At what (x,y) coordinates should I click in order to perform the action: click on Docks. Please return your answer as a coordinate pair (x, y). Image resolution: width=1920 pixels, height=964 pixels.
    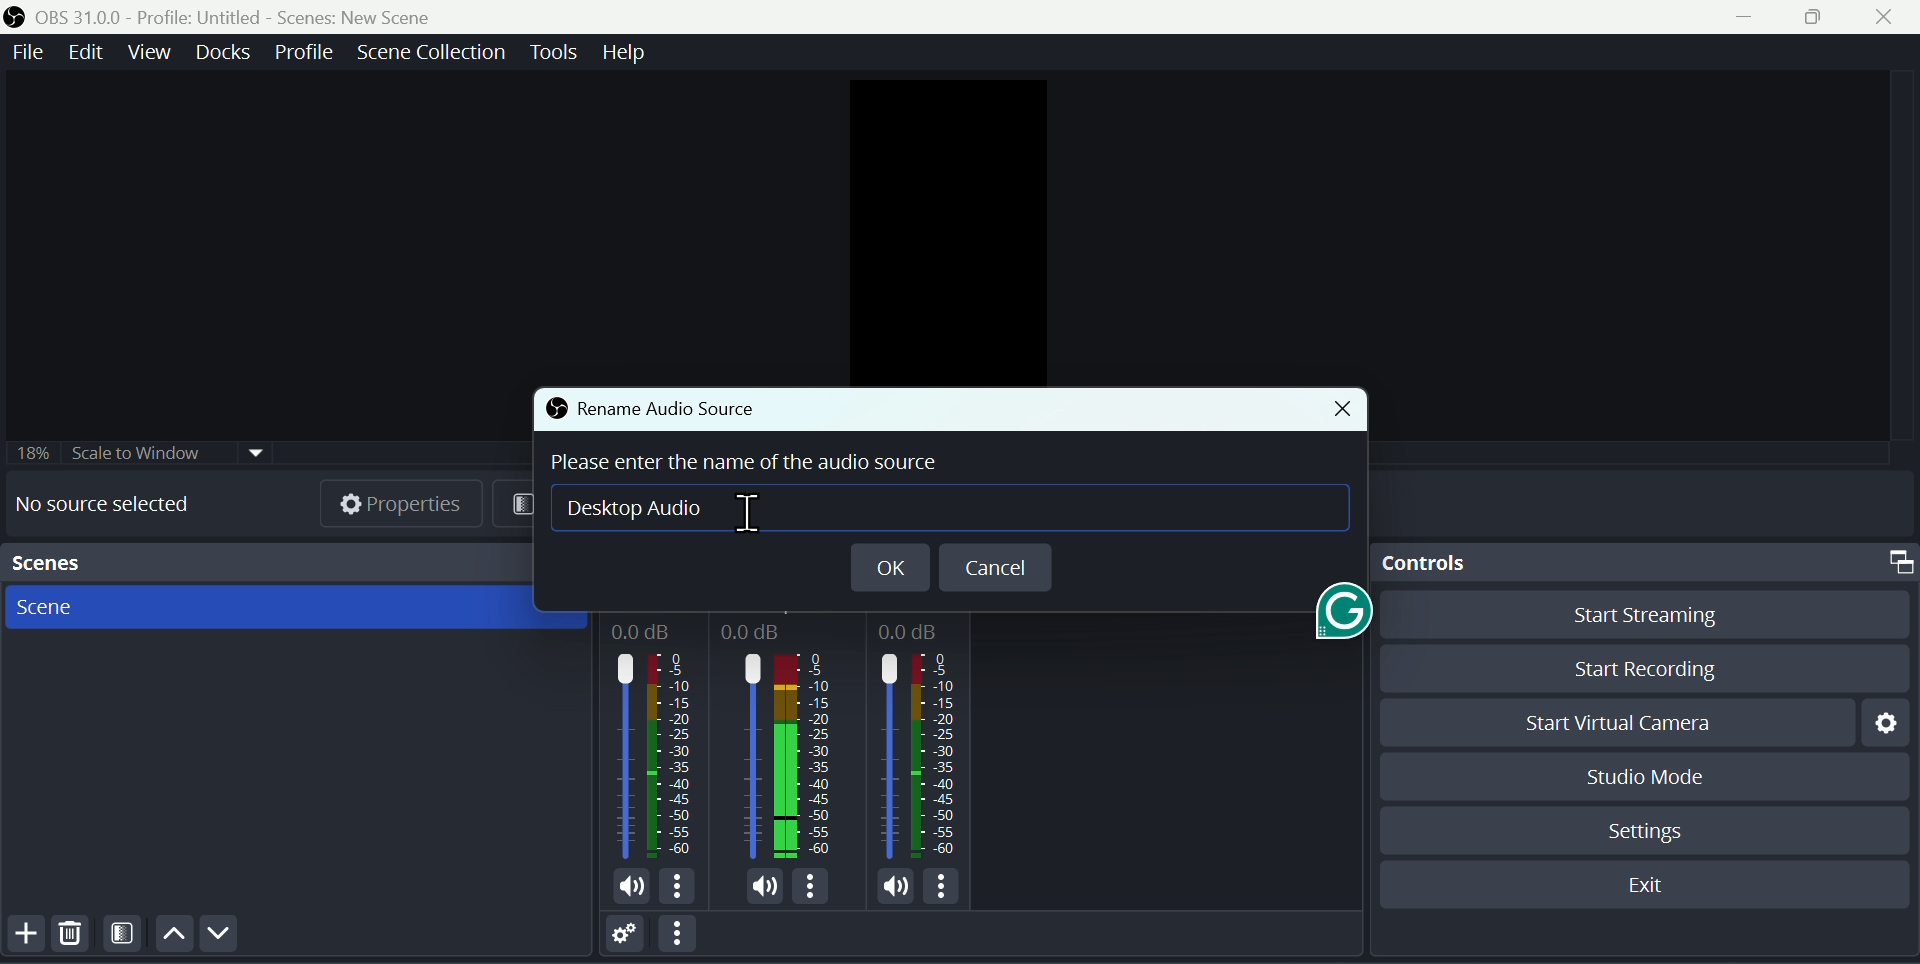
    Looking at the image, I should click on (220, 51).